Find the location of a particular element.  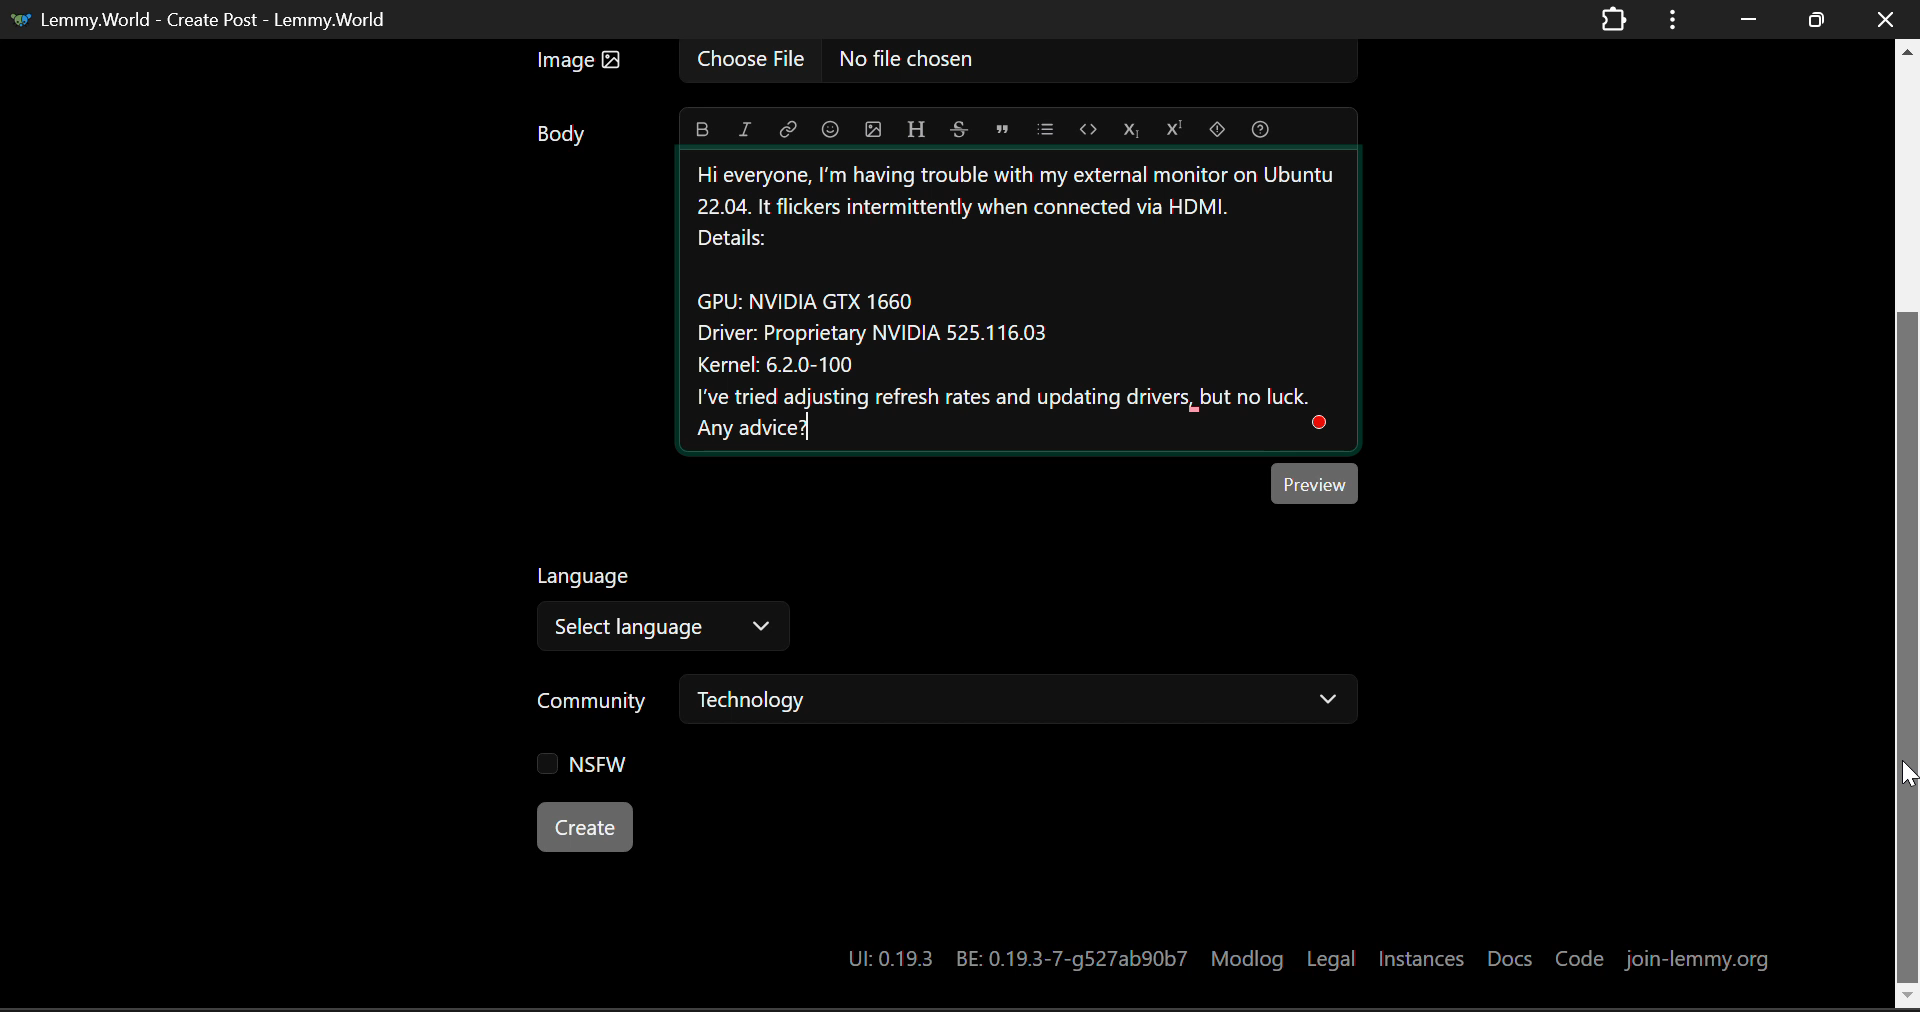

Window Options is located at coordinates (1675, 20).